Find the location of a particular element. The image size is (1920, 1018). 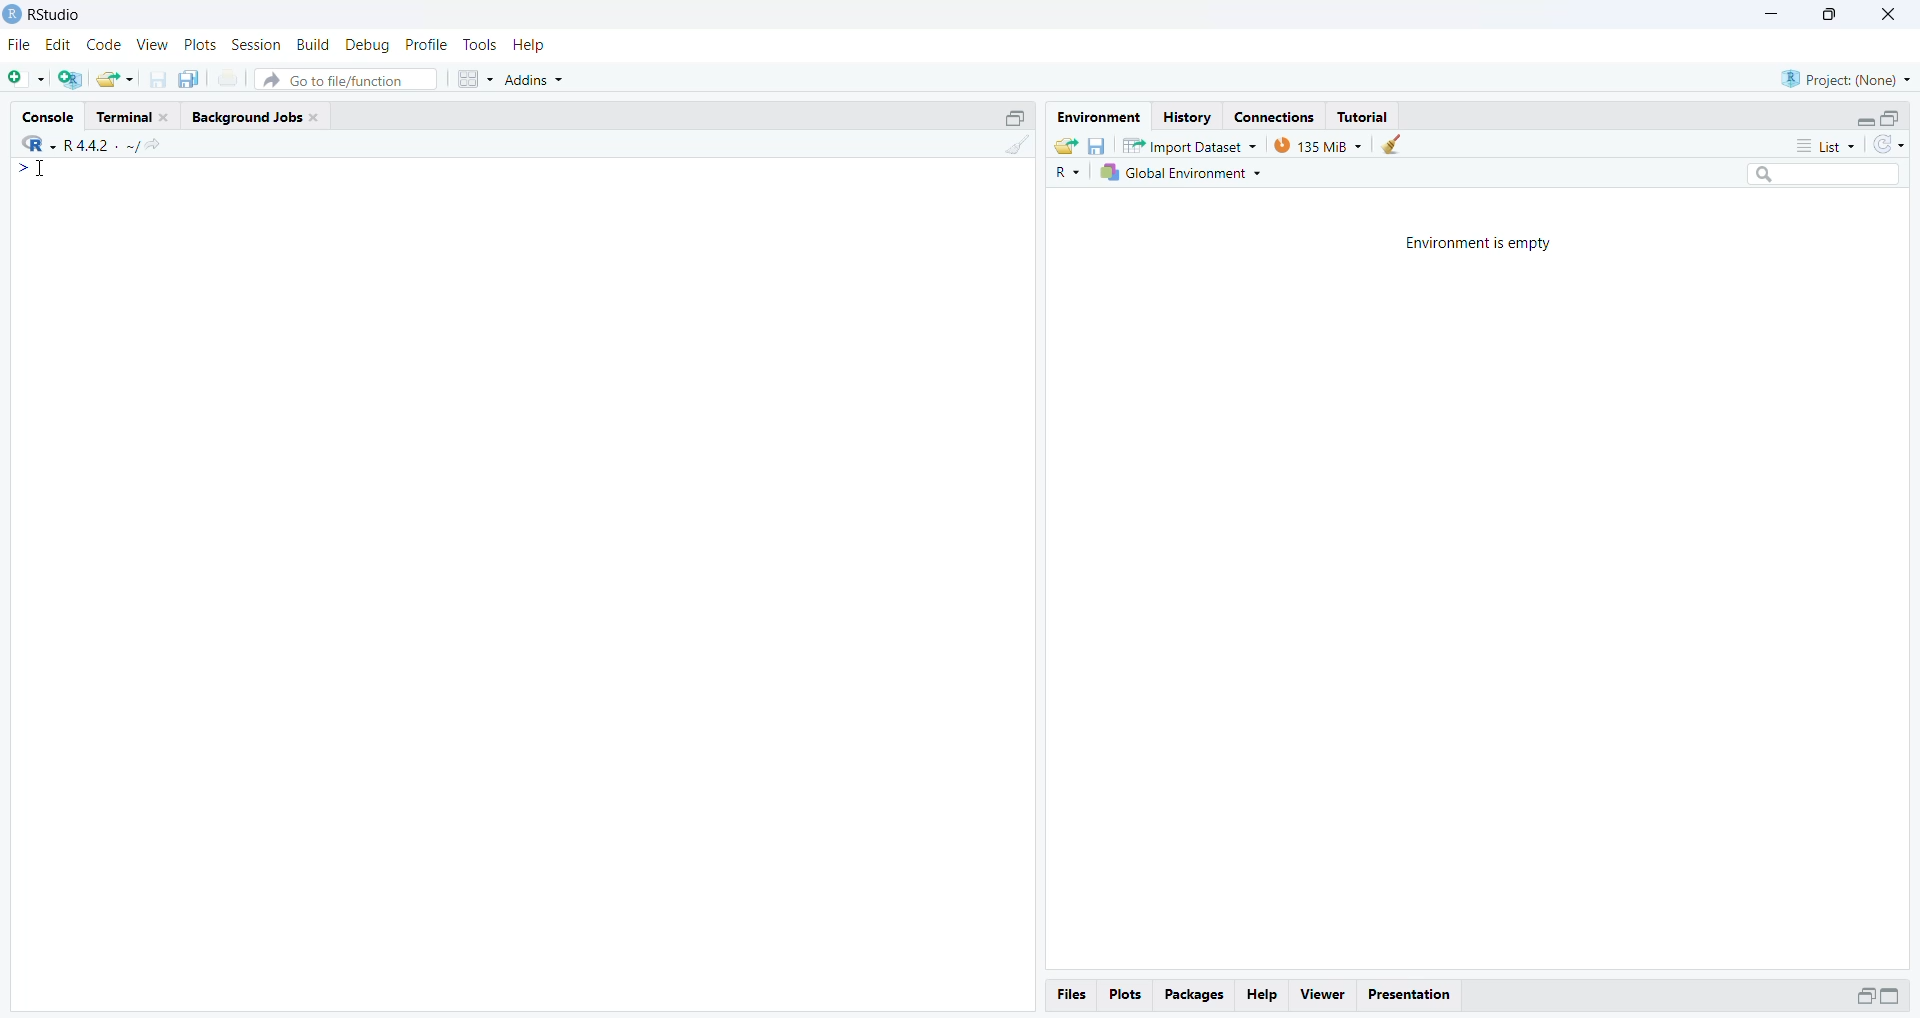

View is located at coordinates (1321, 993).